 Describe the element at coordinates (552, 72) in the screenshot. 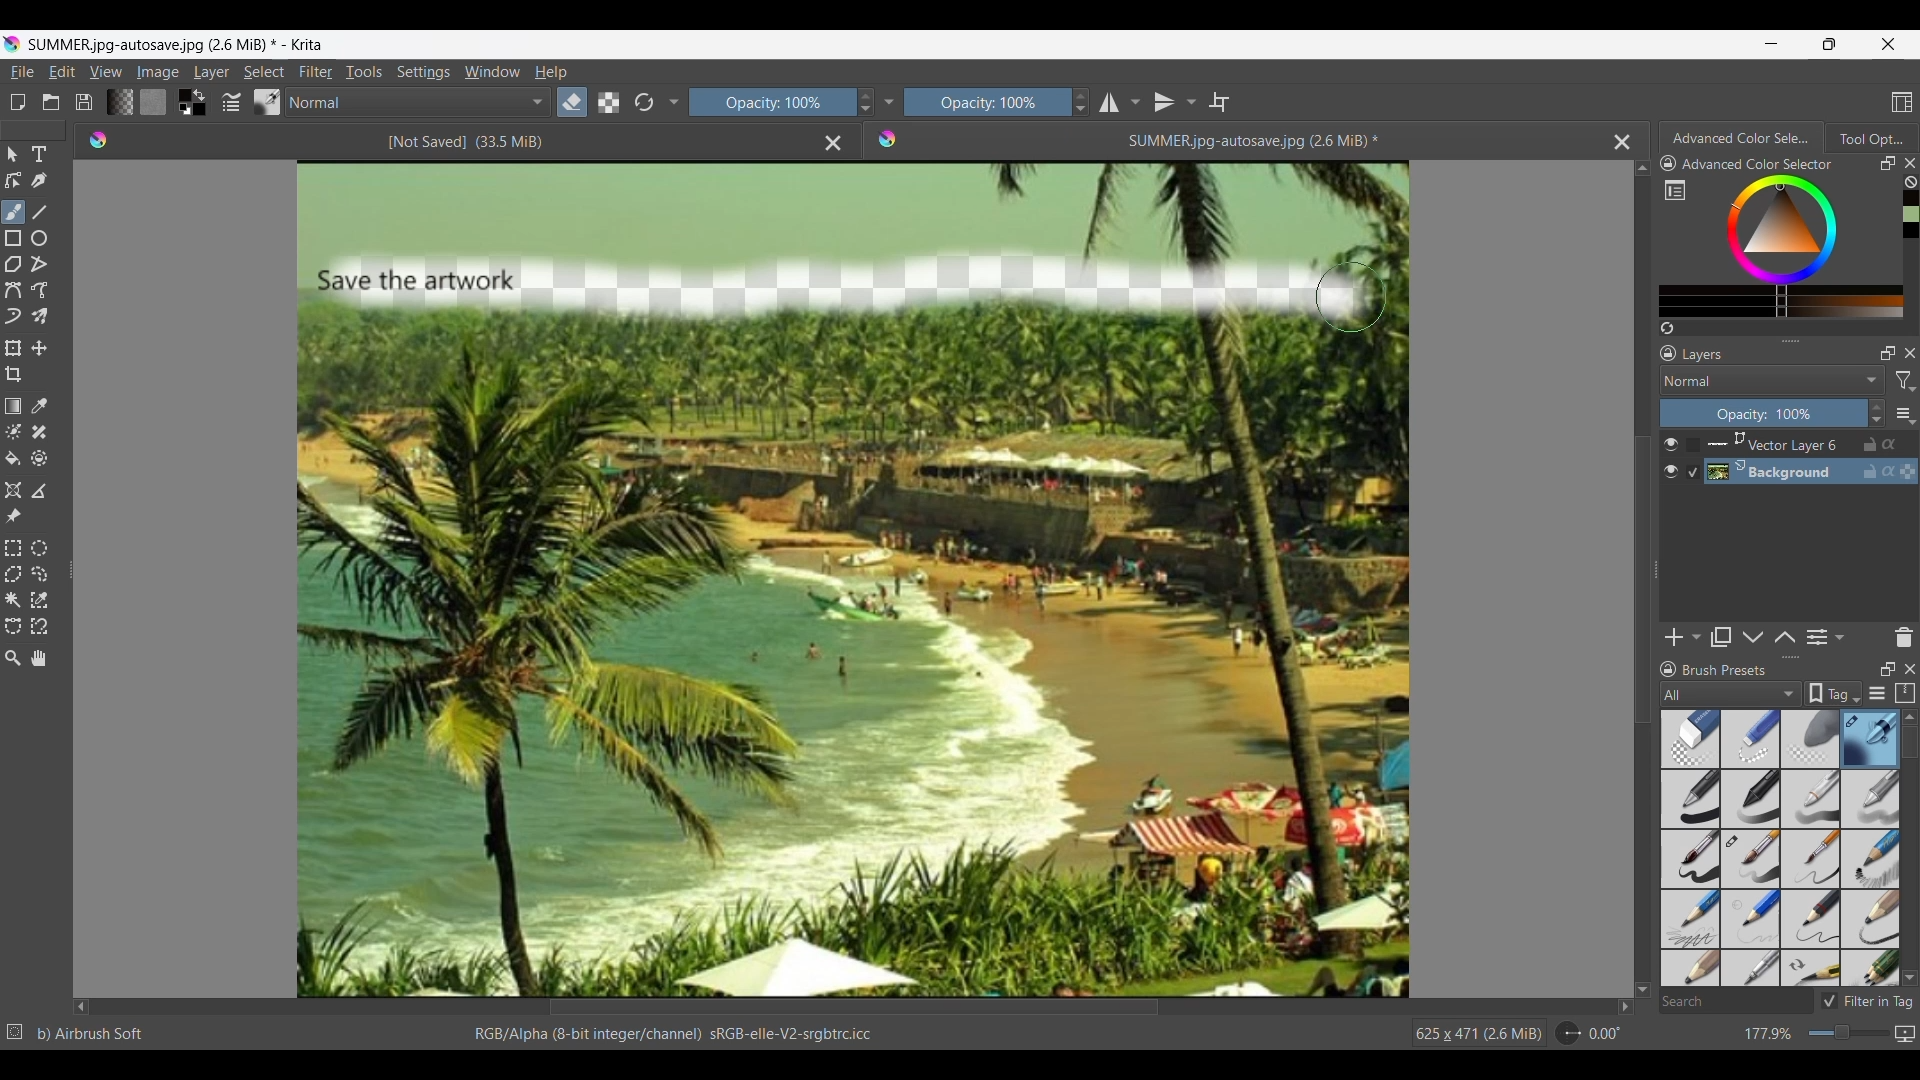

I see `Help` at that location.